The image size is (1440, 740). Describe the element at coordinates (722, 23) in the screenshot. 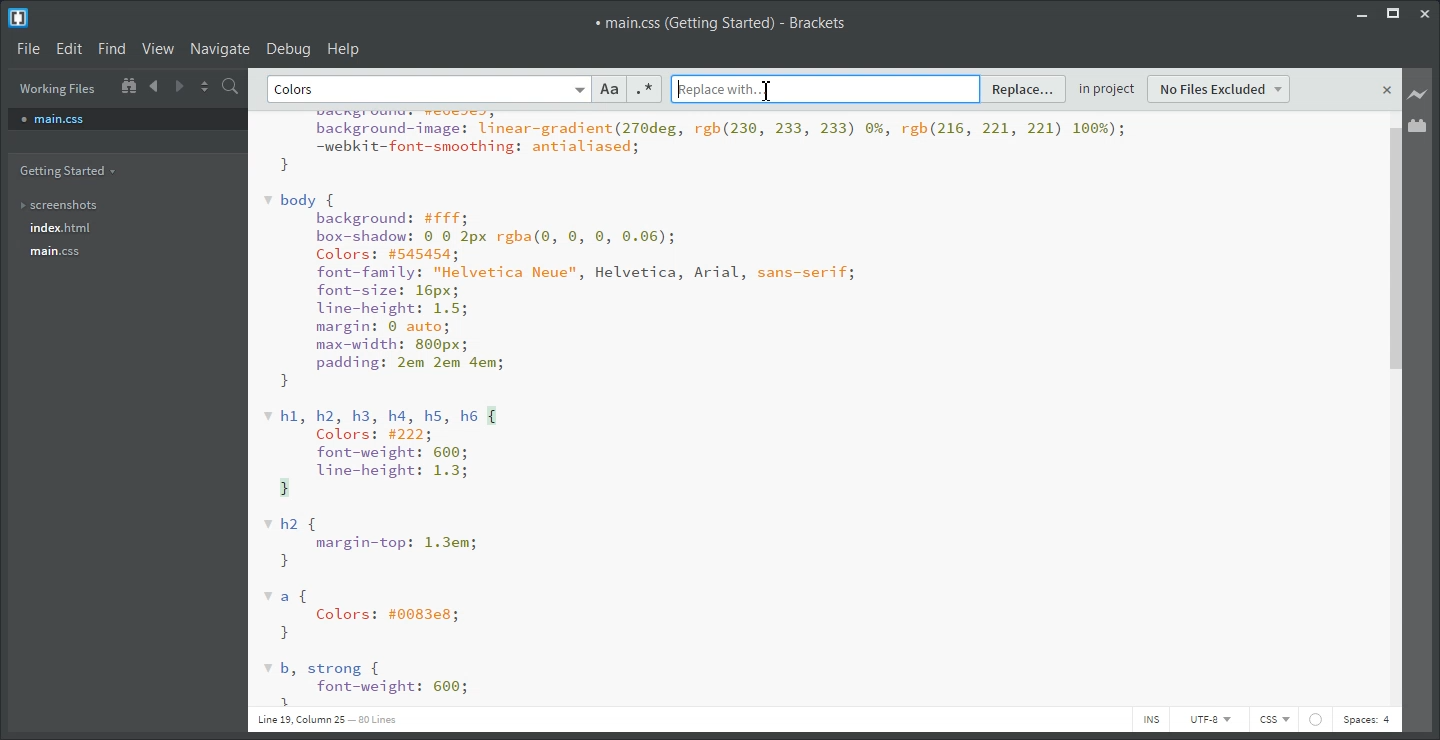

I see `main.css (Getting Started) - Brackets` at that location.